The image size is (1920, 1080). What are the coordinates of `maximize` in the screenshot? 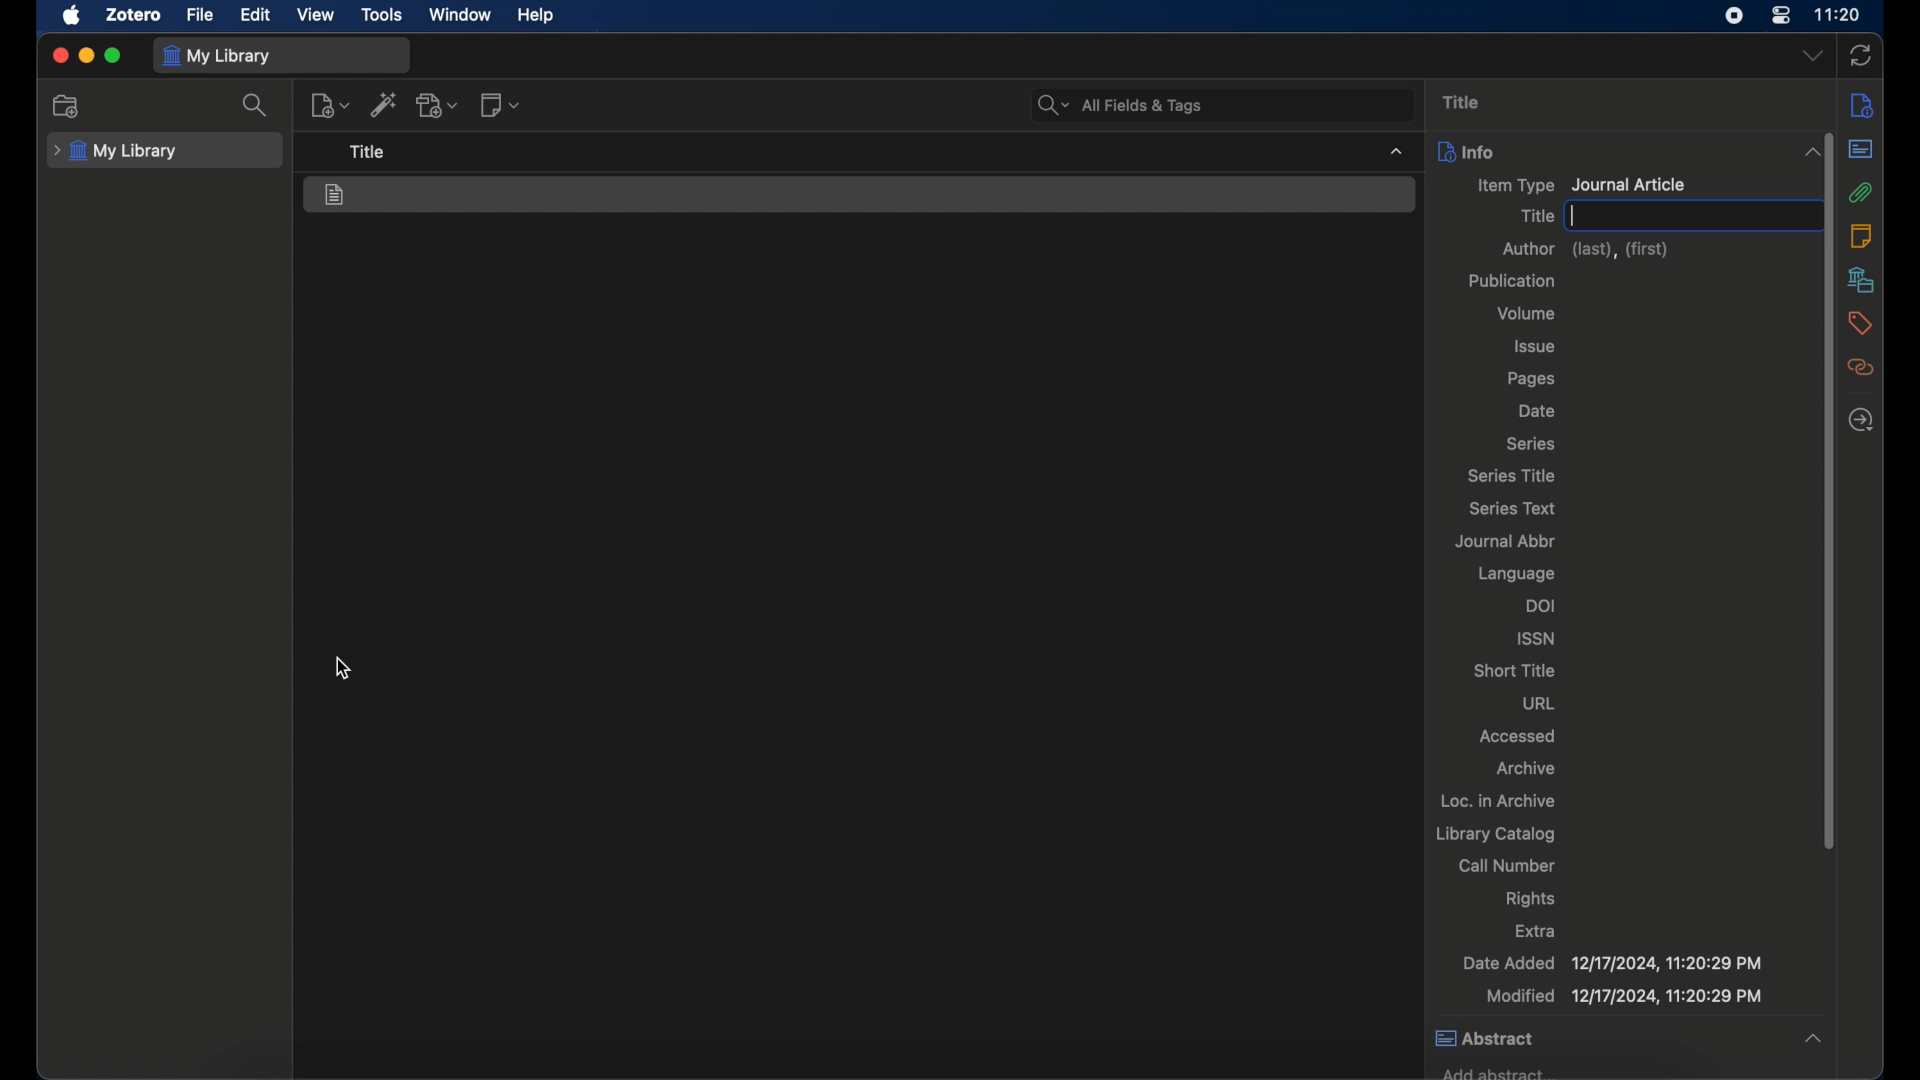 It's located at (114, 55).